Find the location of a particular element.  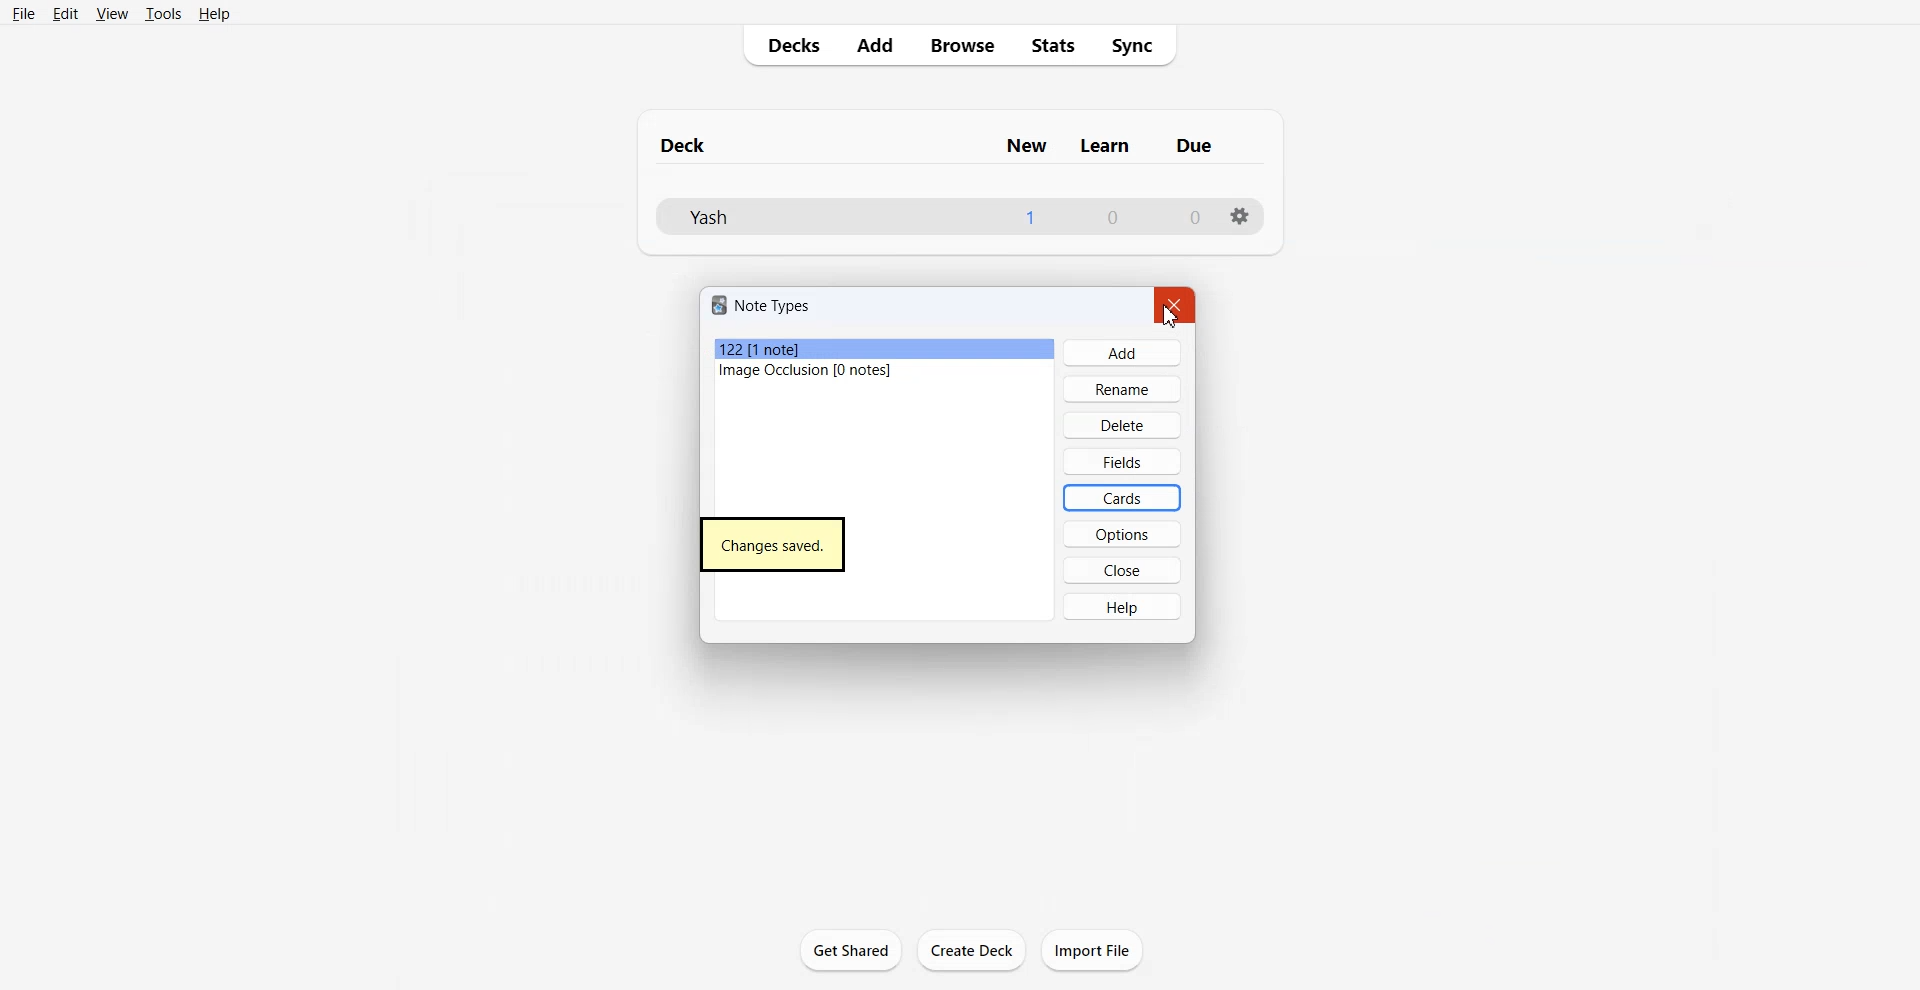

Help is located at coordinates (1123, 606).